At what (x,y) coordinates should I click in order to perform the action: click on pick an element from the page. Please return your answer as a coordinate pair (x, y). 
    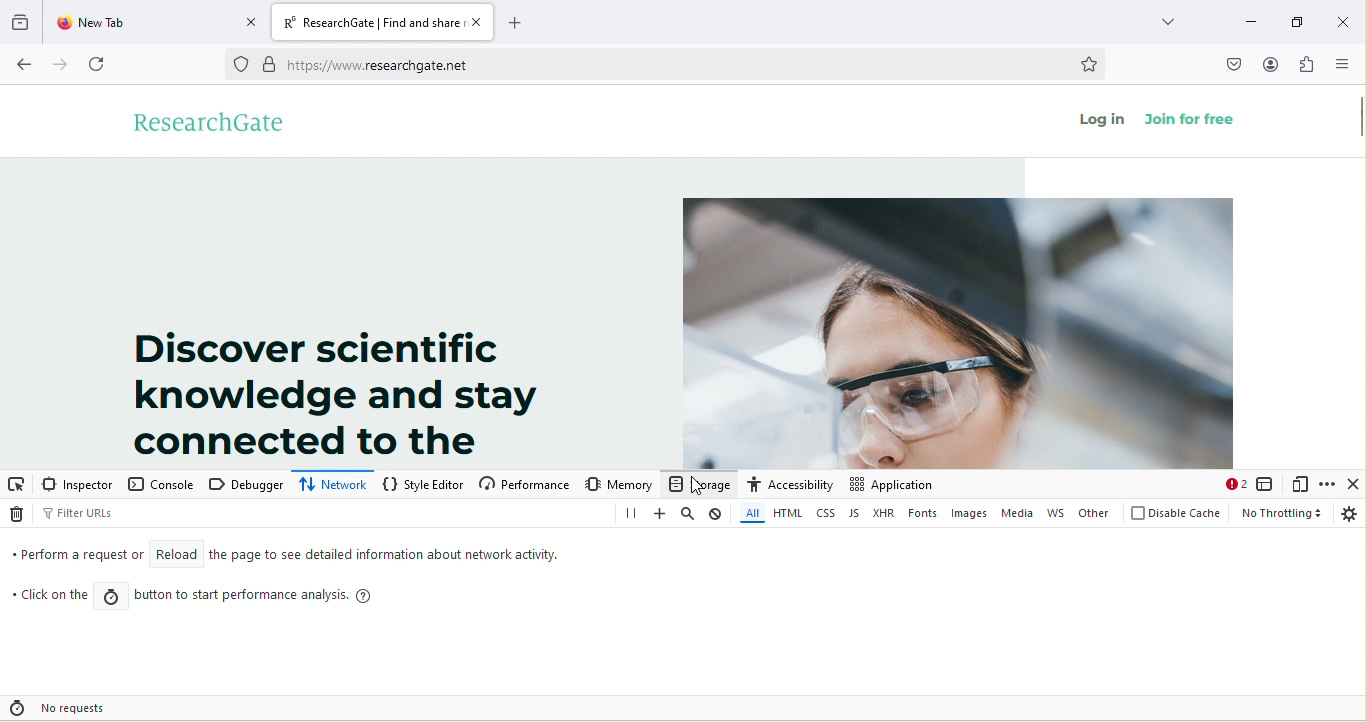
    Looking at the image, I should click on (17, 484).